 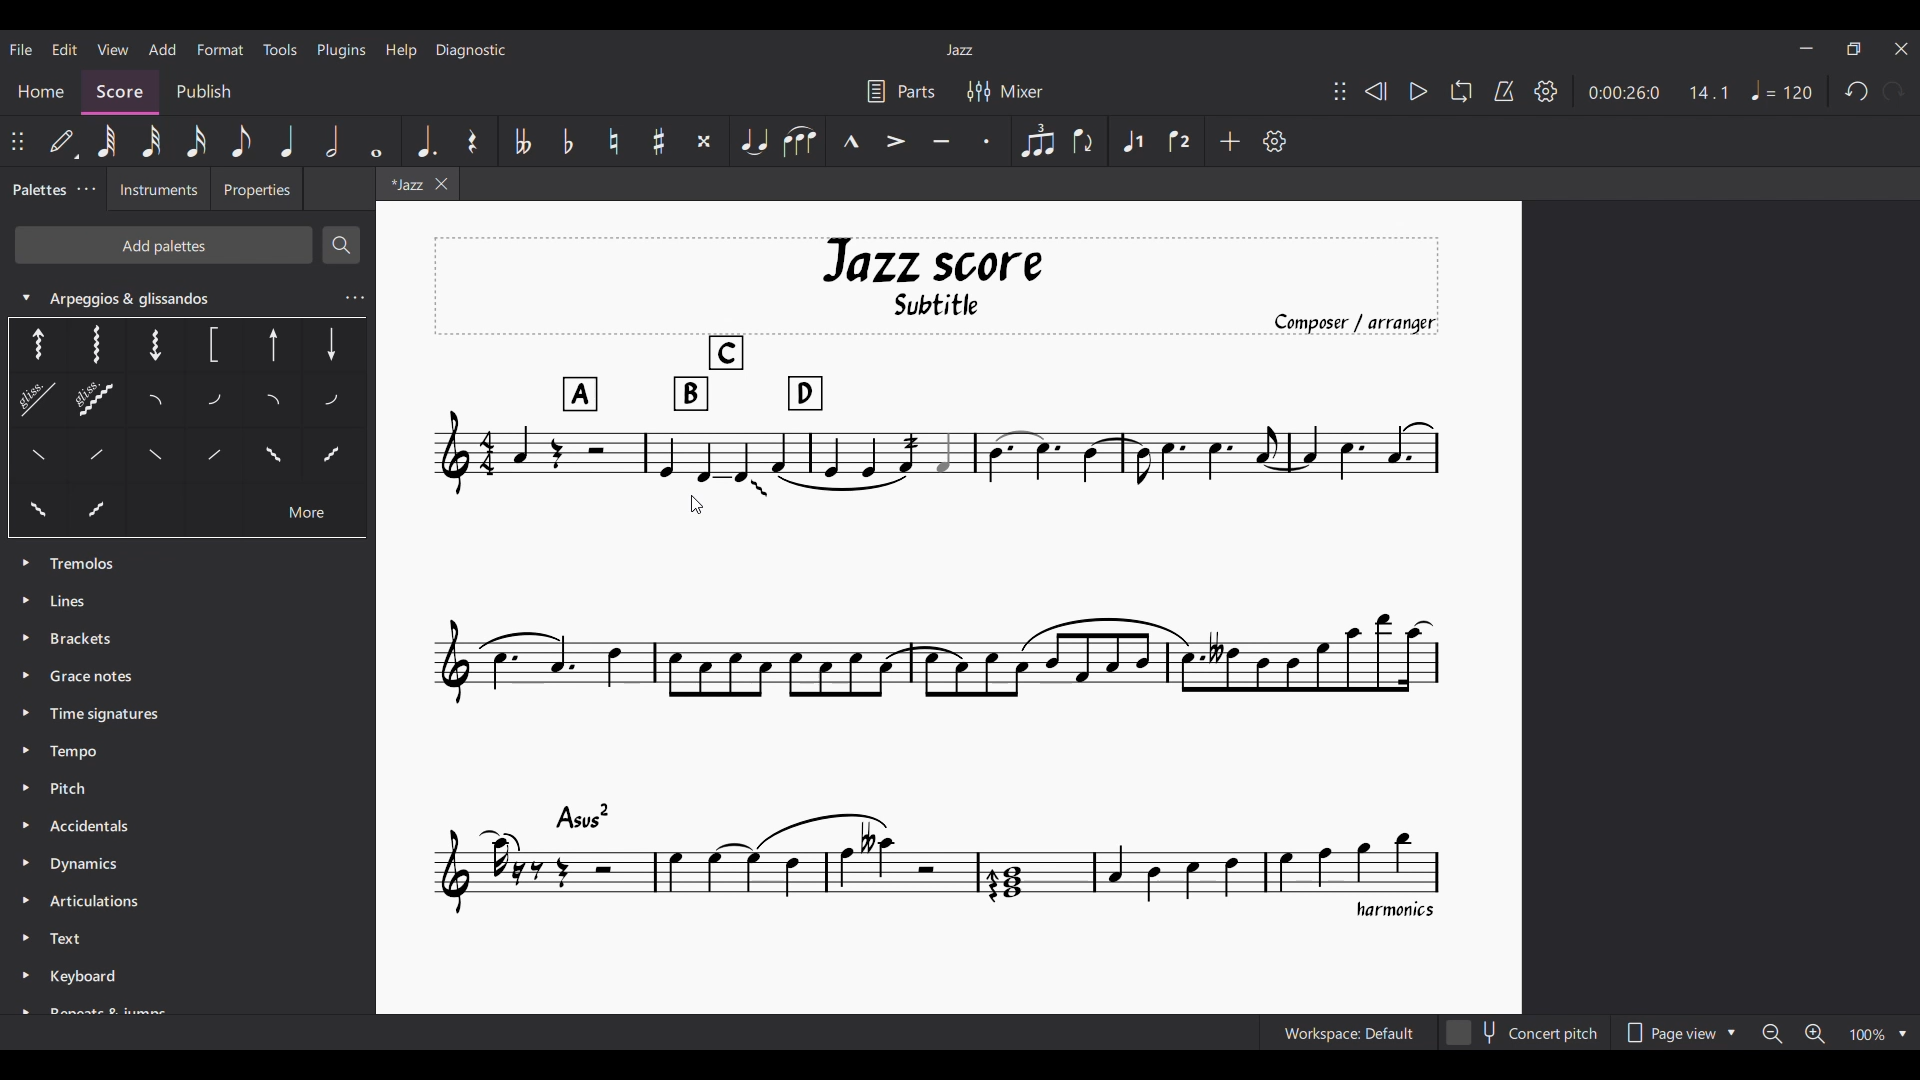 I want to click on Properties, so click(x=261, y=192).